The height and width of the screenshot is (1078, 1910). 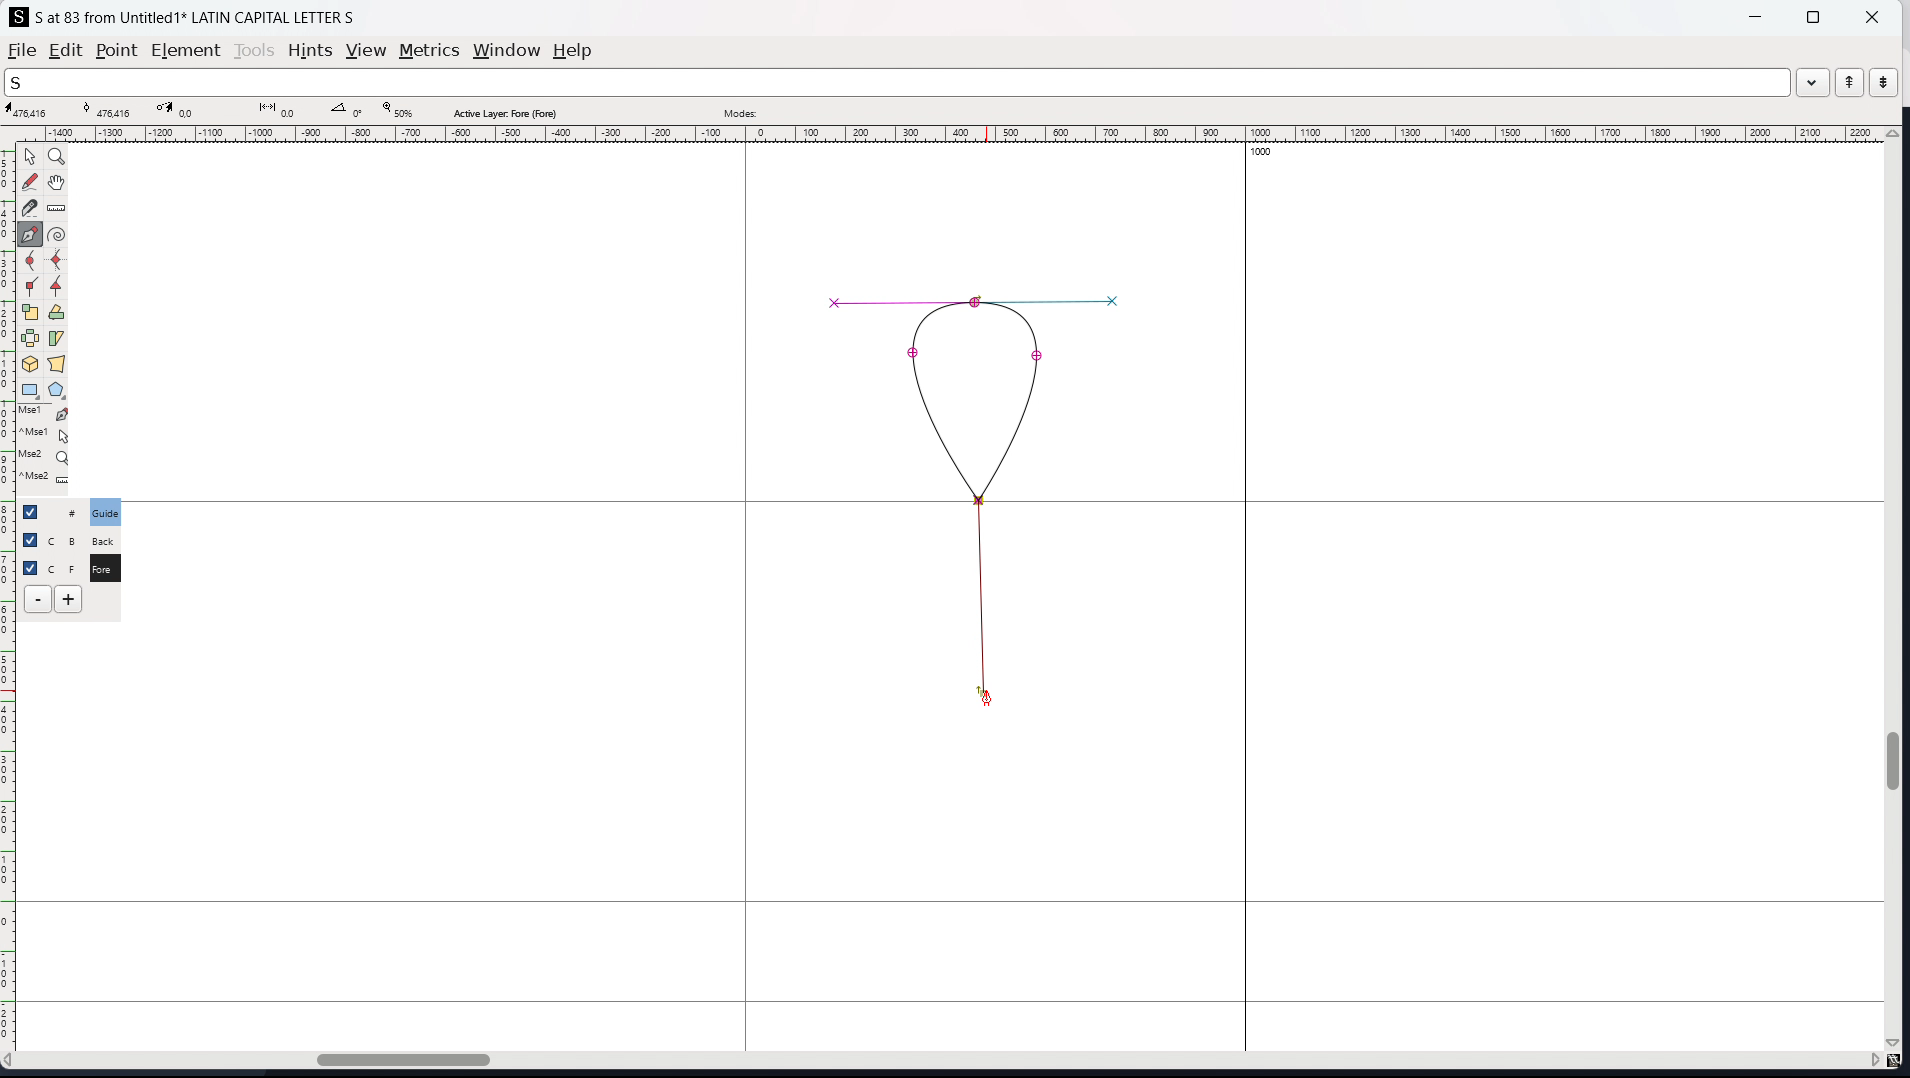 What do you see at coordinates (58, 261) in the screenshot?
I see `add a curve point always either vertically or horizontally` at bounding box center [58, 261].